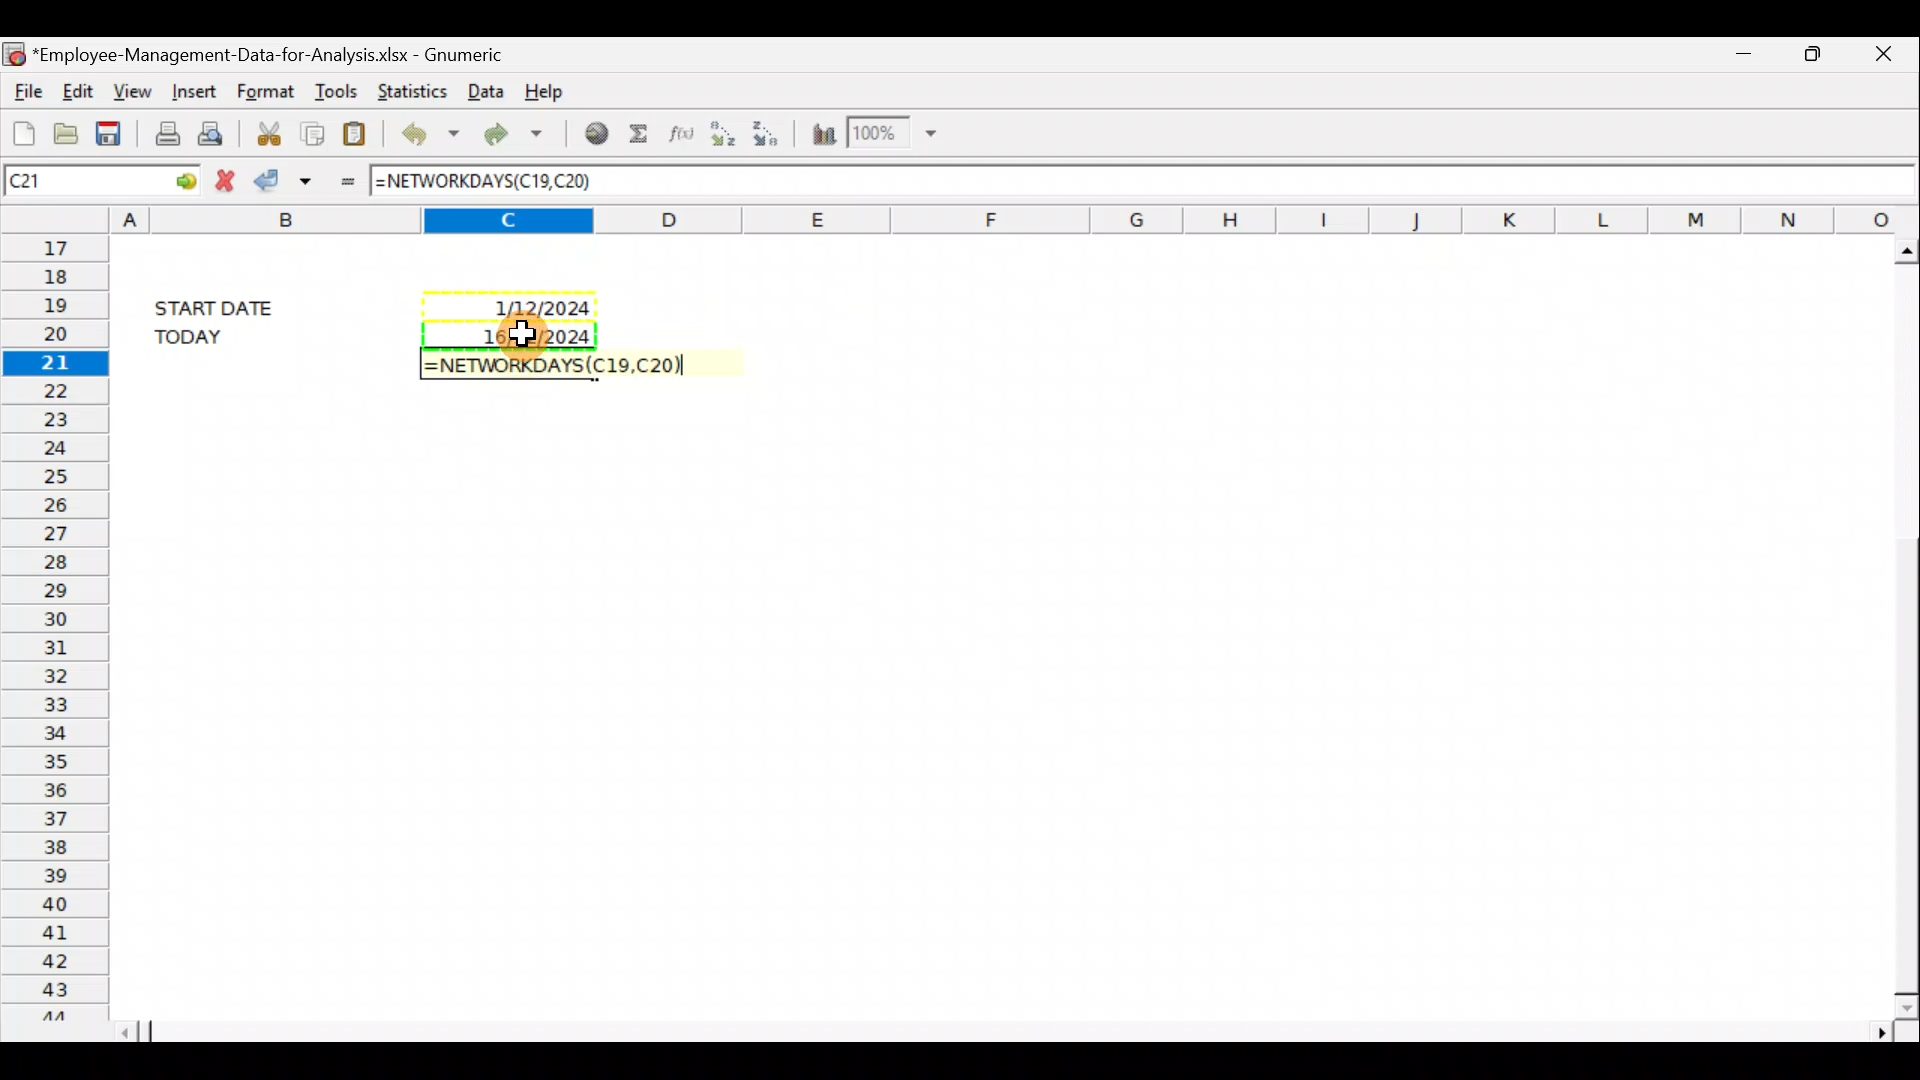  I want to click on Cursor on cell C20, so click(527, 337).